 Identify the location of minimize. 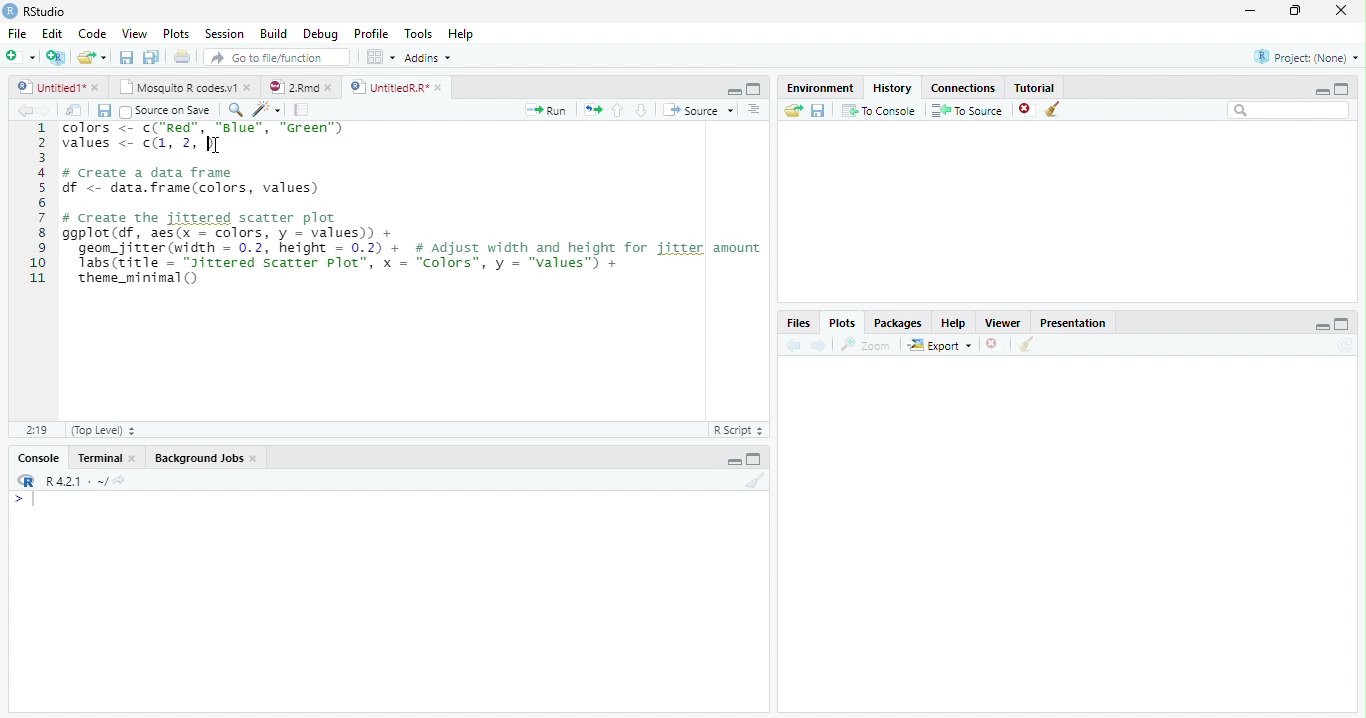
(1251, 10).